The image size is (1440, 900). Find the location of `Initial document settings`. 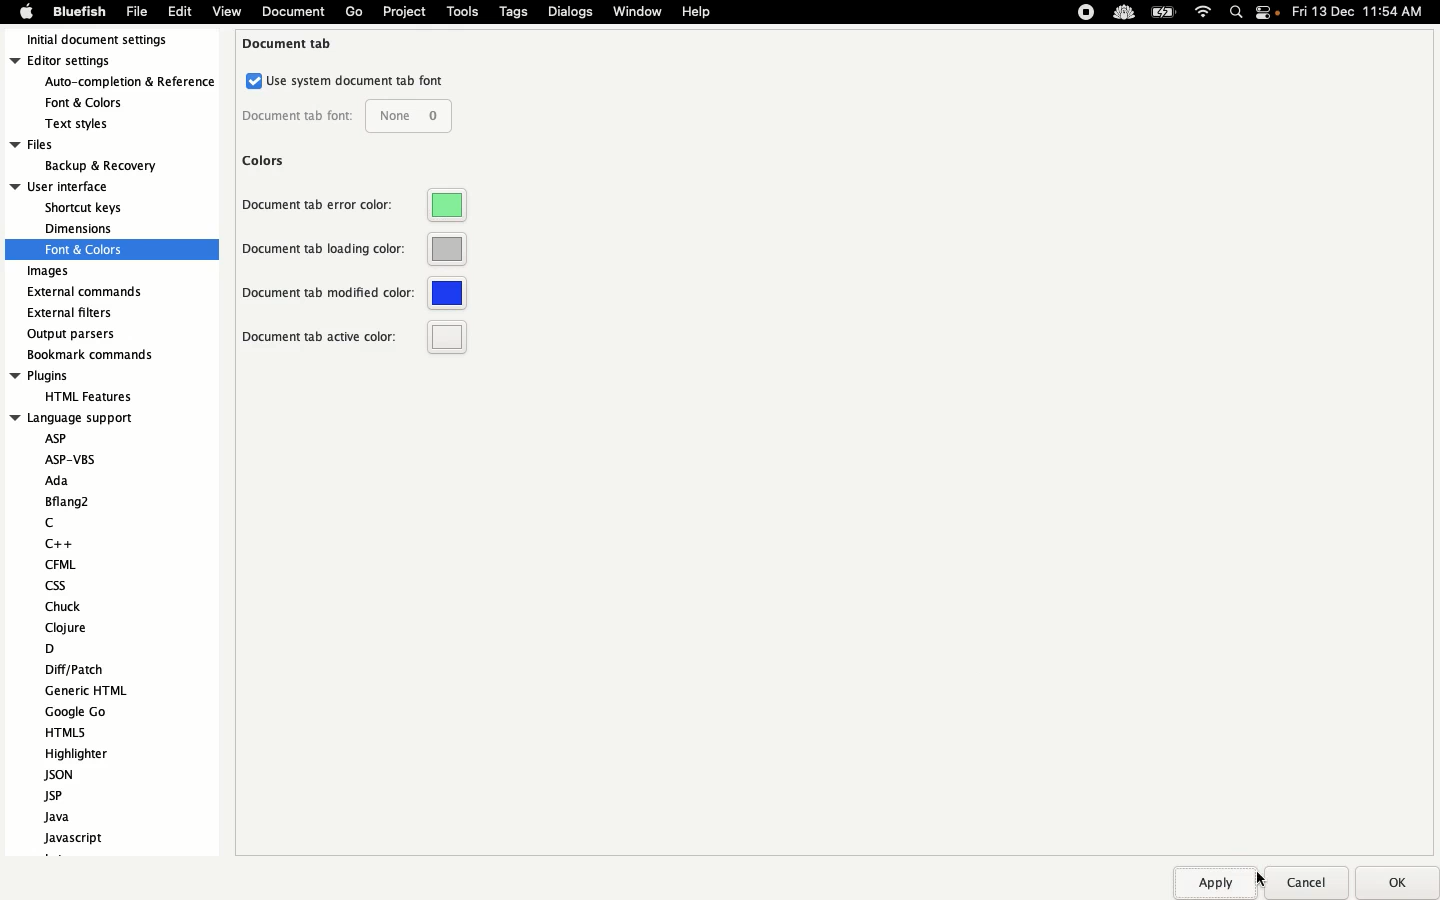

Initial document settings is located at coordinates (106, 41).